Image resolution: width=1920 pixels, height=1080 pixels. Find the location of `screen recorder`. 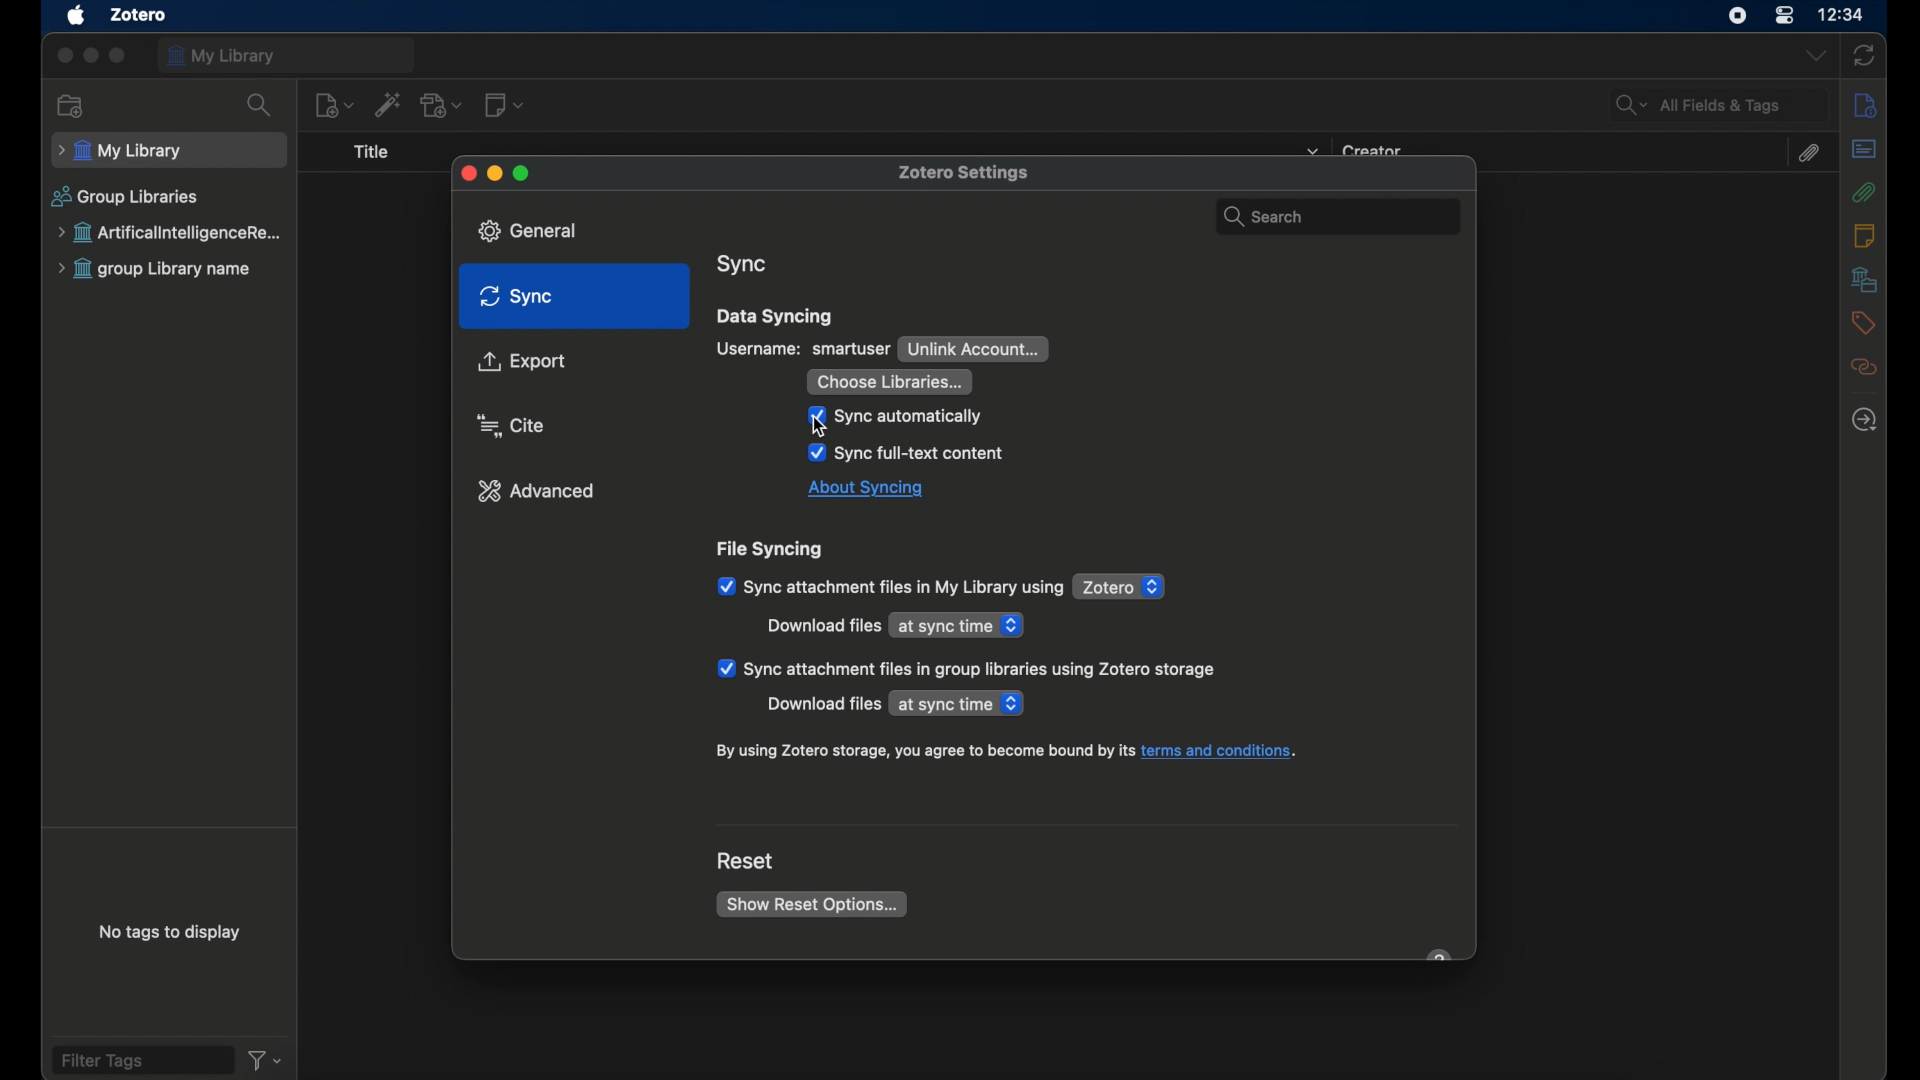

screen recorder is located at coordinates (1733, 17).